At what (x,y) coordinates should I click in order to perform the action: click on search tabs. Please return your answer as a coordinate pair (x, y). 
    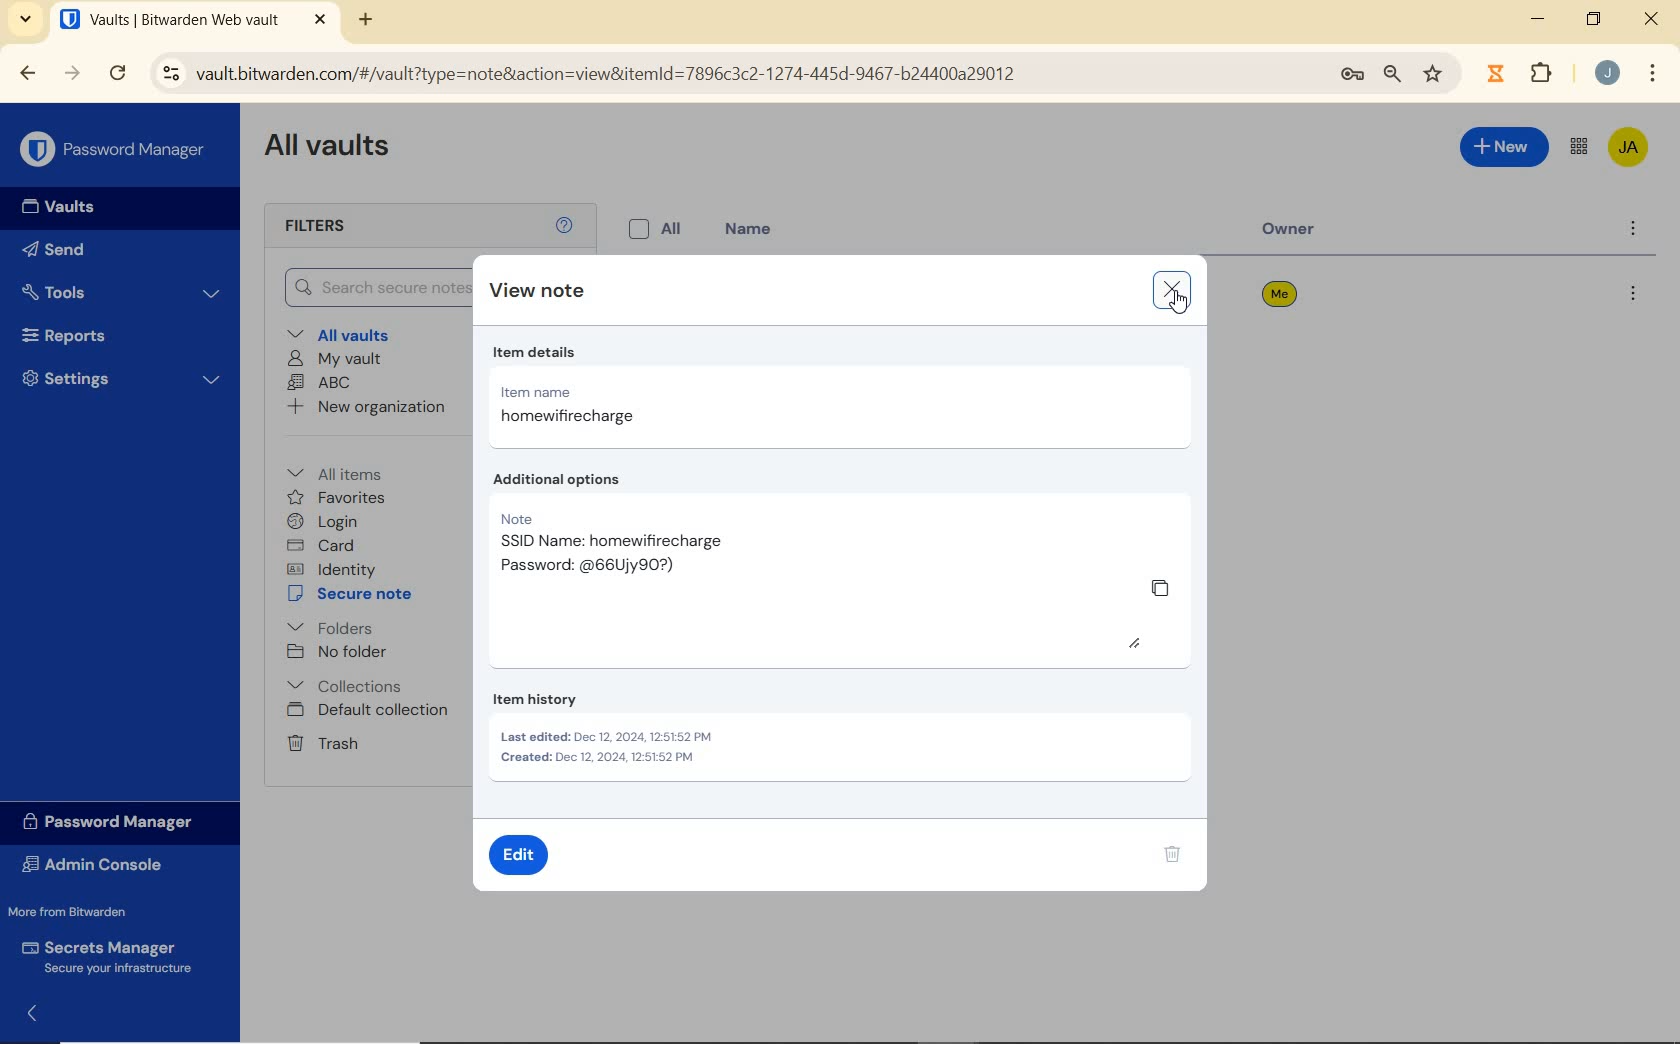
    Looking at the image, I should click on (28, 22).